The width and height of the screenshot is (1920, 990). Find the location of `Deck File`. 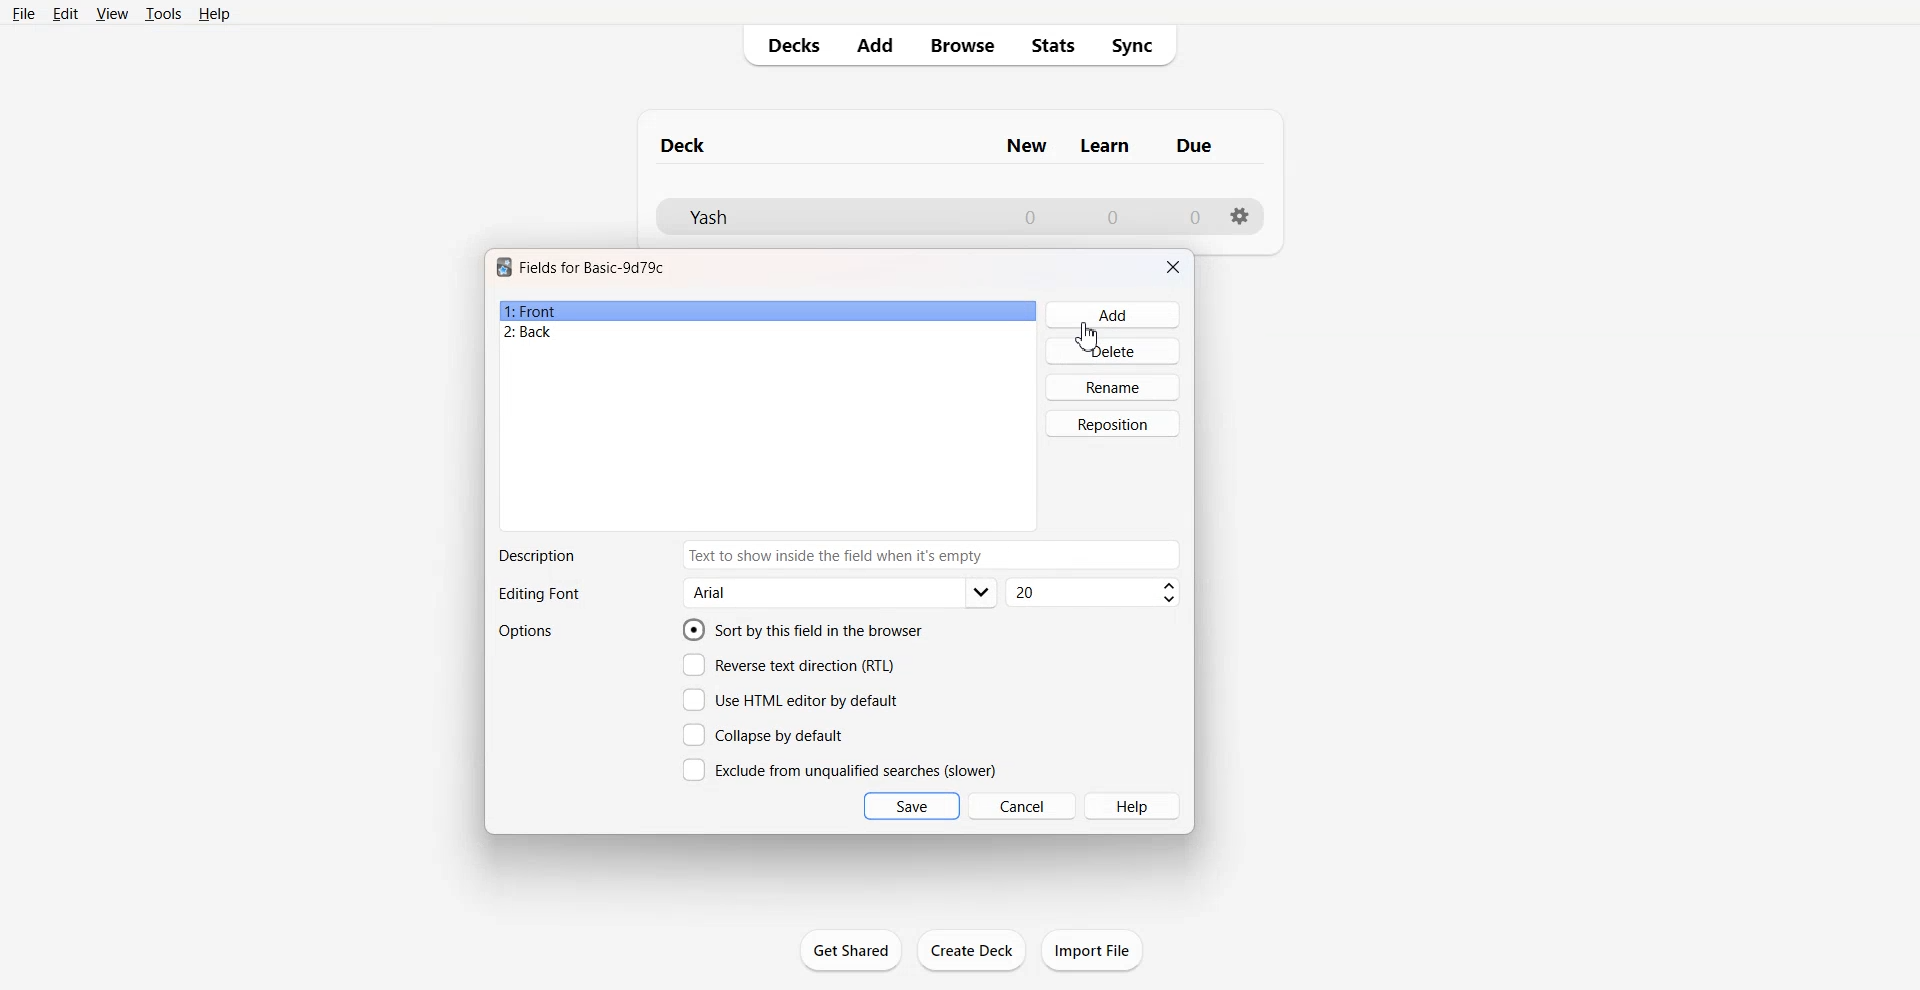

Deck File is located at coordinates (820, 217).